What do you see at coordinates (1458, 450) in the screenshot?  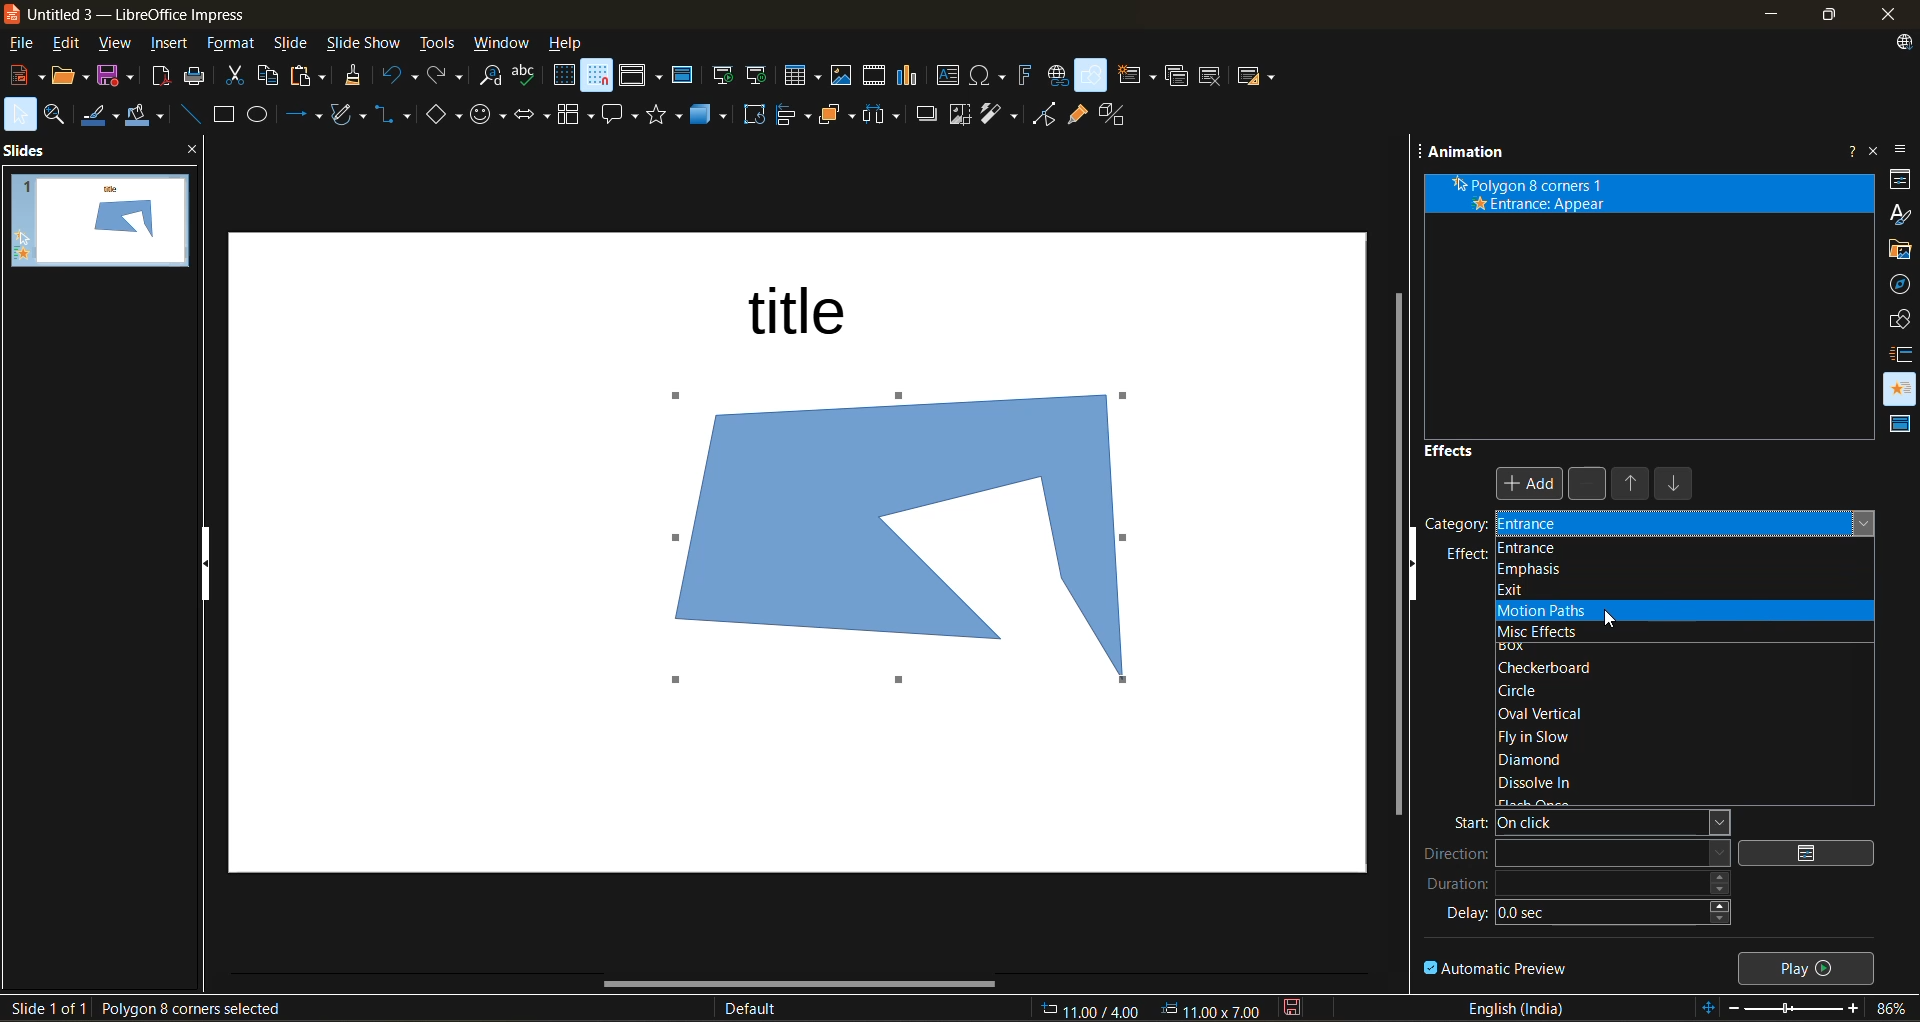 I see `effects` at bounding box center [1458, 450].